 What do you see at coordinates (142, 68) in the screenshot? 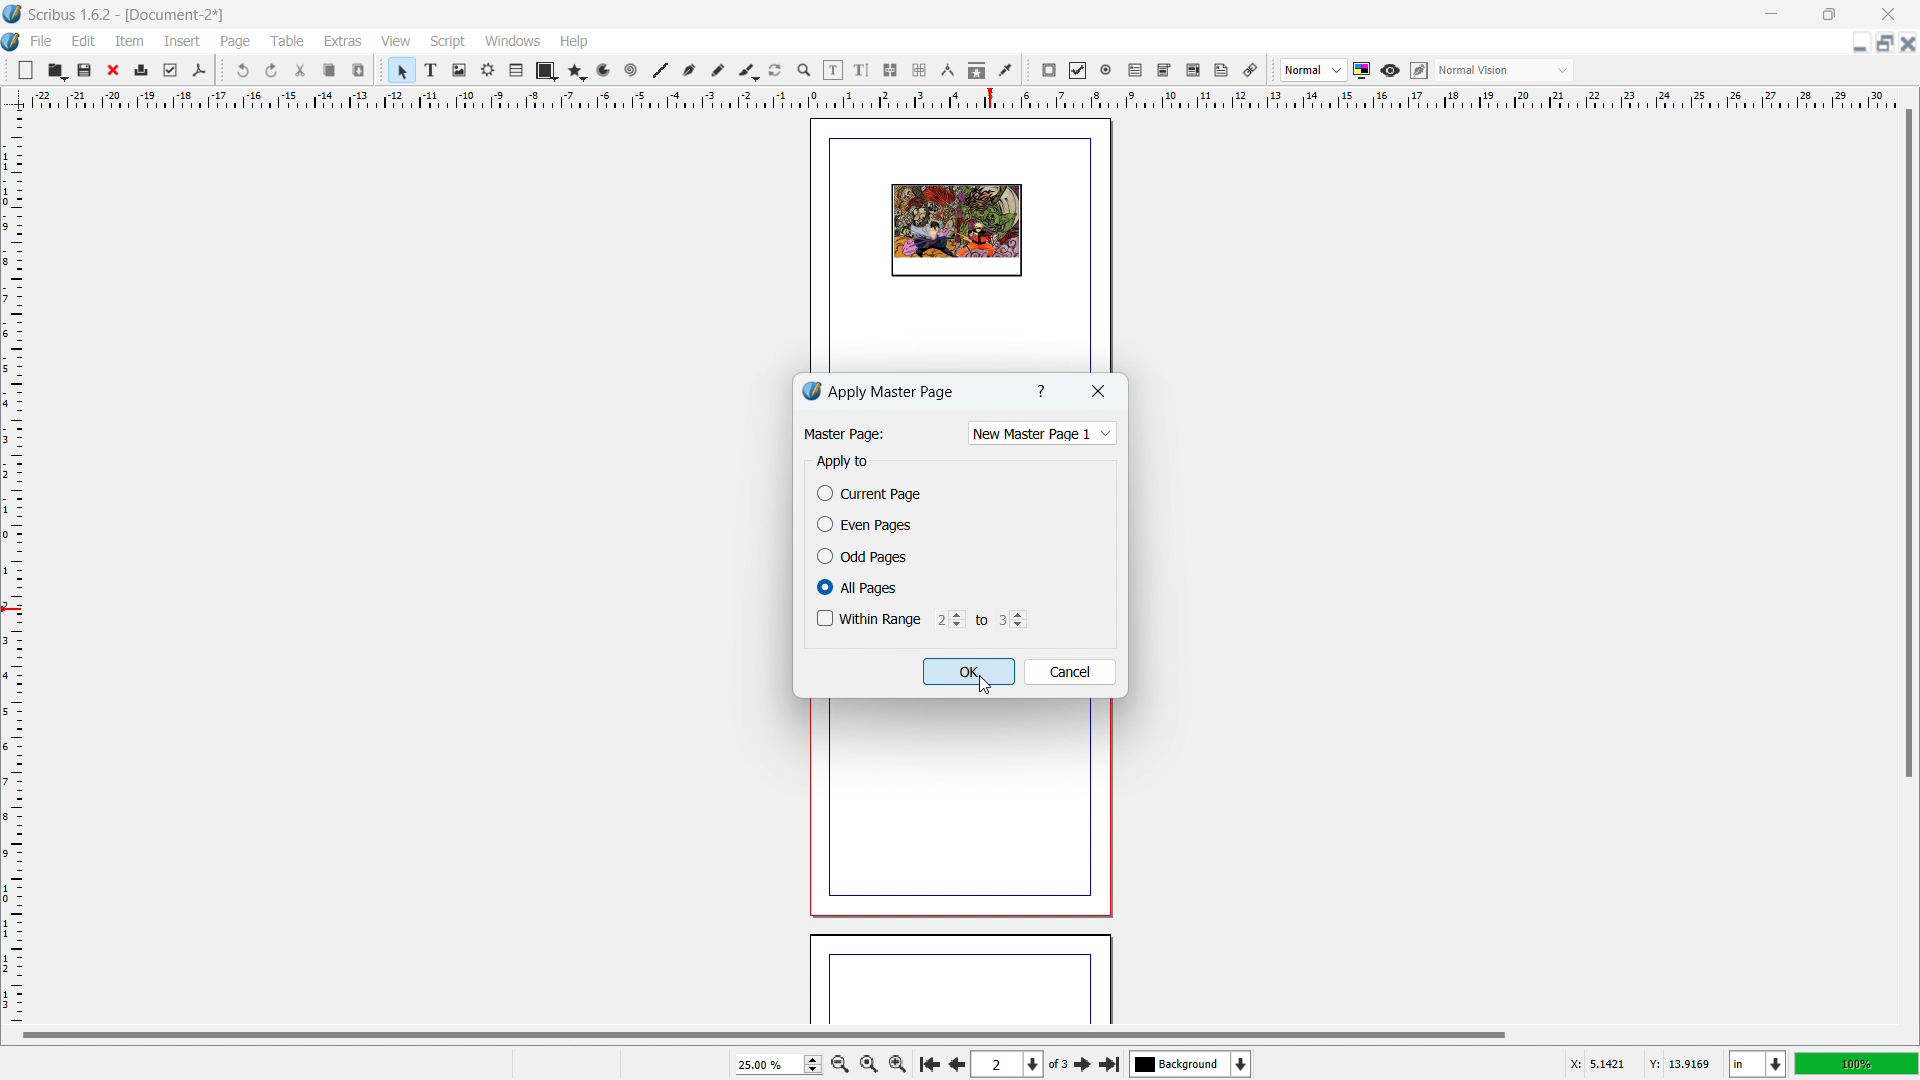
I see `print` at bounding box center [142, 68].